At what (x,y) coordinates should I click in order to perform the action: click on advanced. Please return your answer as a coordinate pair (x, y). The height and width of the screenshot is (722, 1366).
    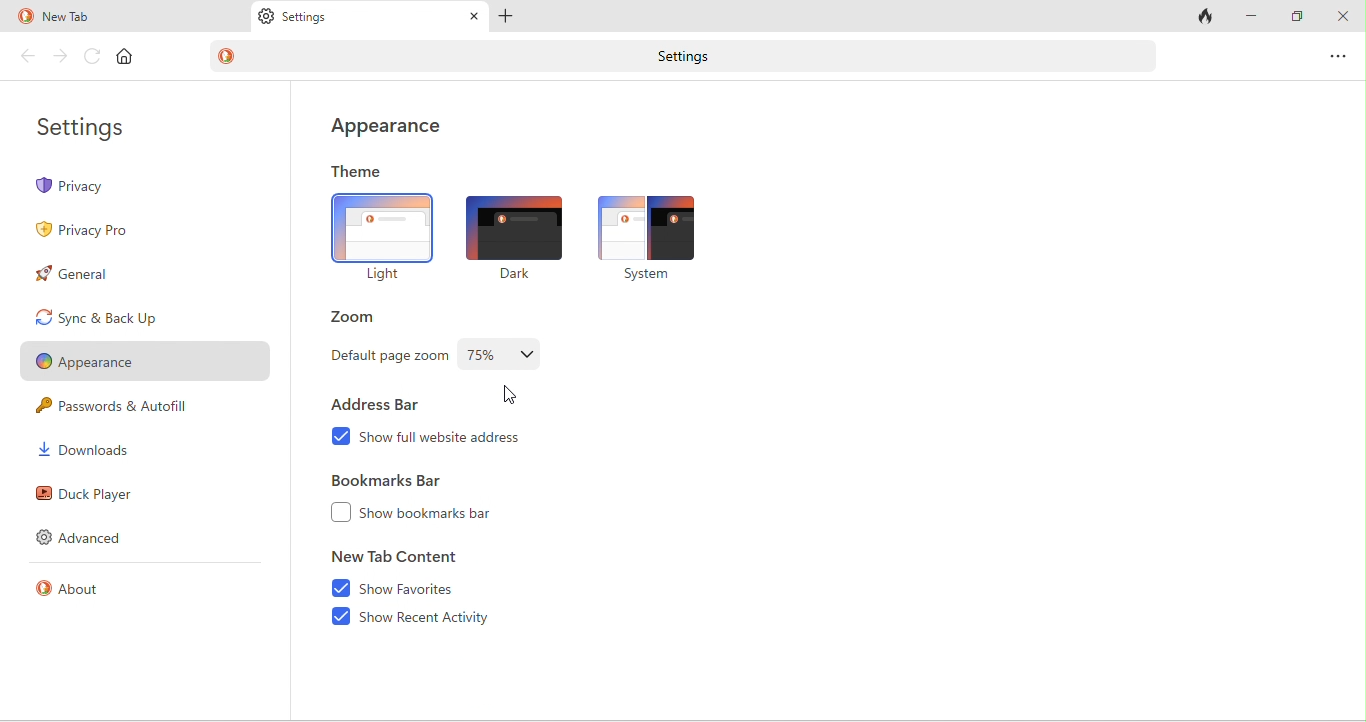
    Looking at the image, I should click on (90, 539).